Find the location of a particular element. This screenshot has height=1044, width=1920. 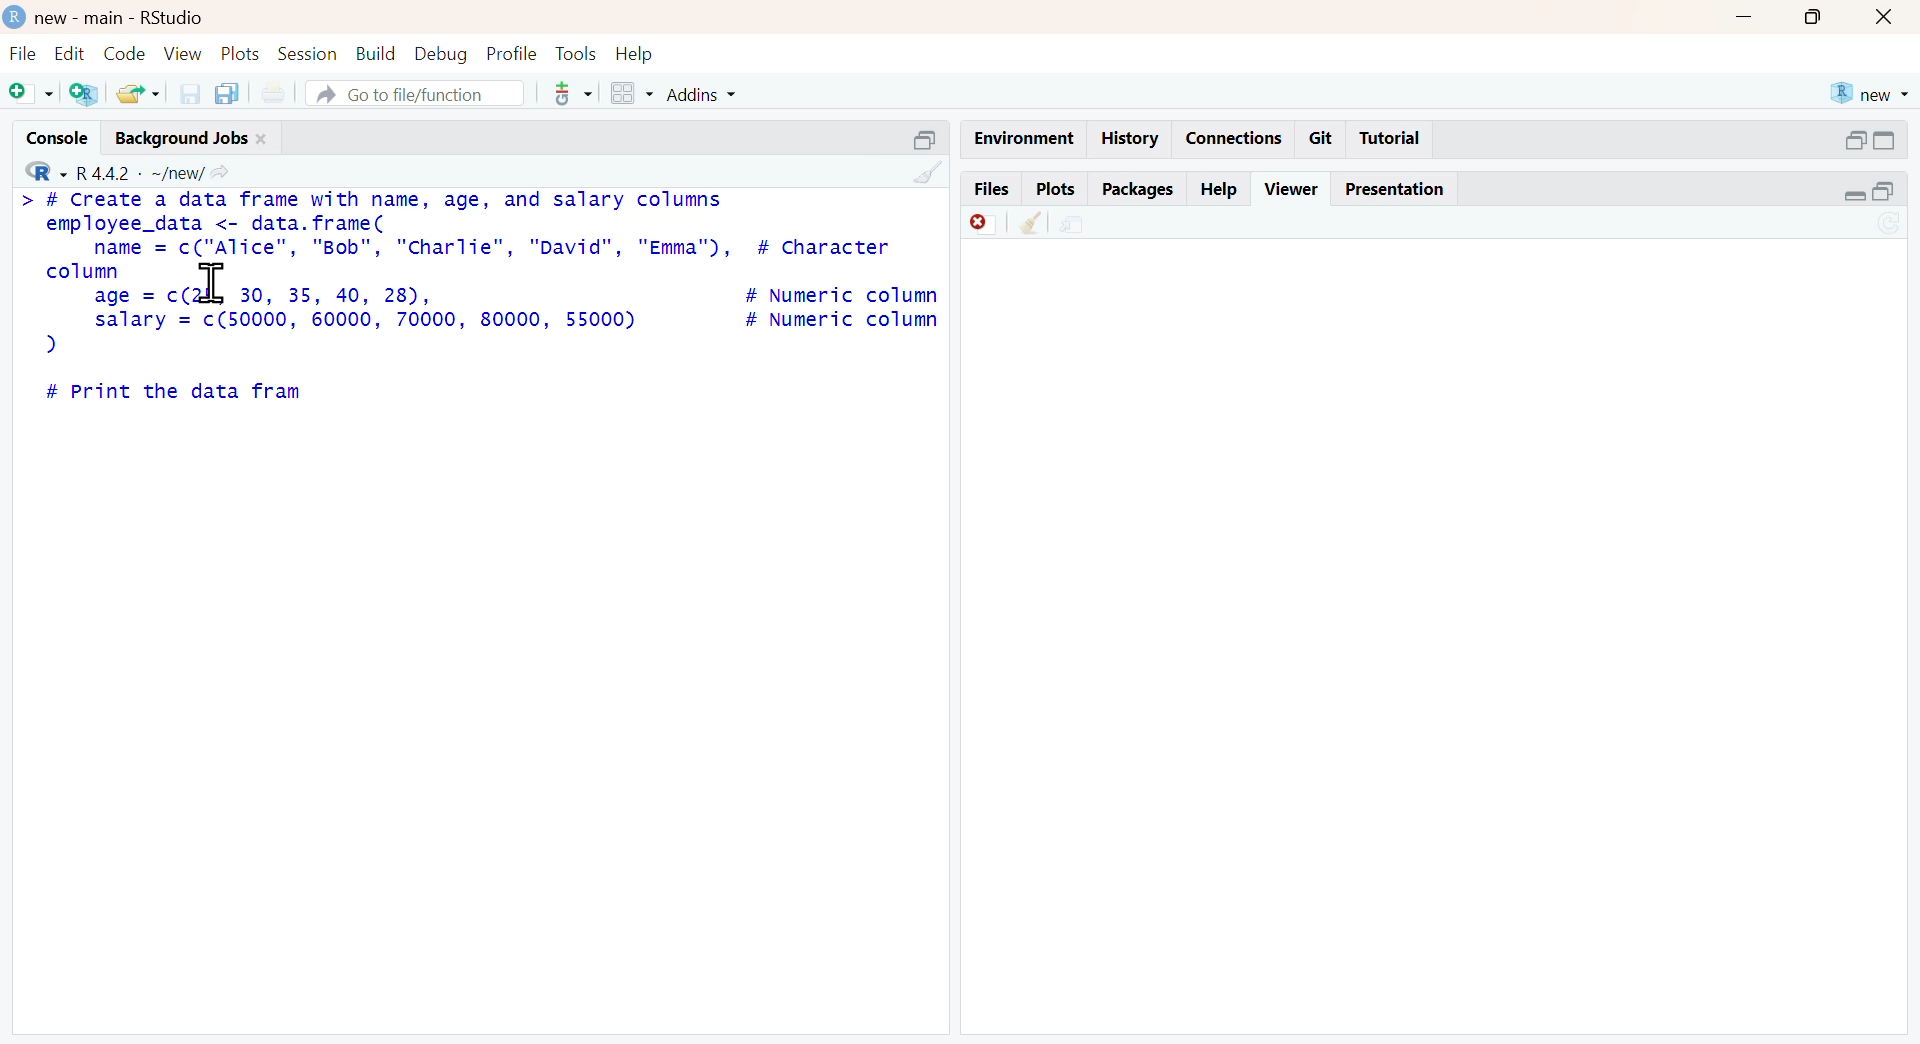

Addins  is located at coordinates (731, 94).